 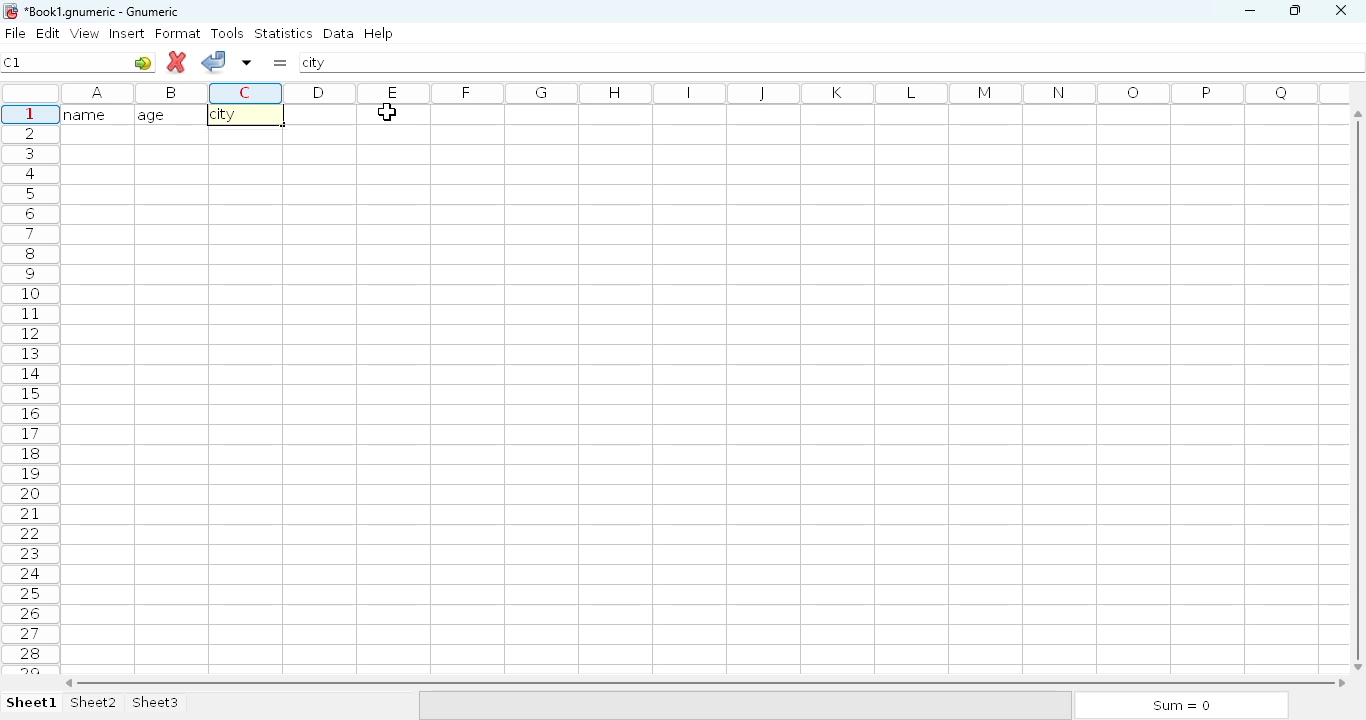 What do you see at coordinates (178, 33) in the screenshot?
I see `format` at bounding box center [178, 33].